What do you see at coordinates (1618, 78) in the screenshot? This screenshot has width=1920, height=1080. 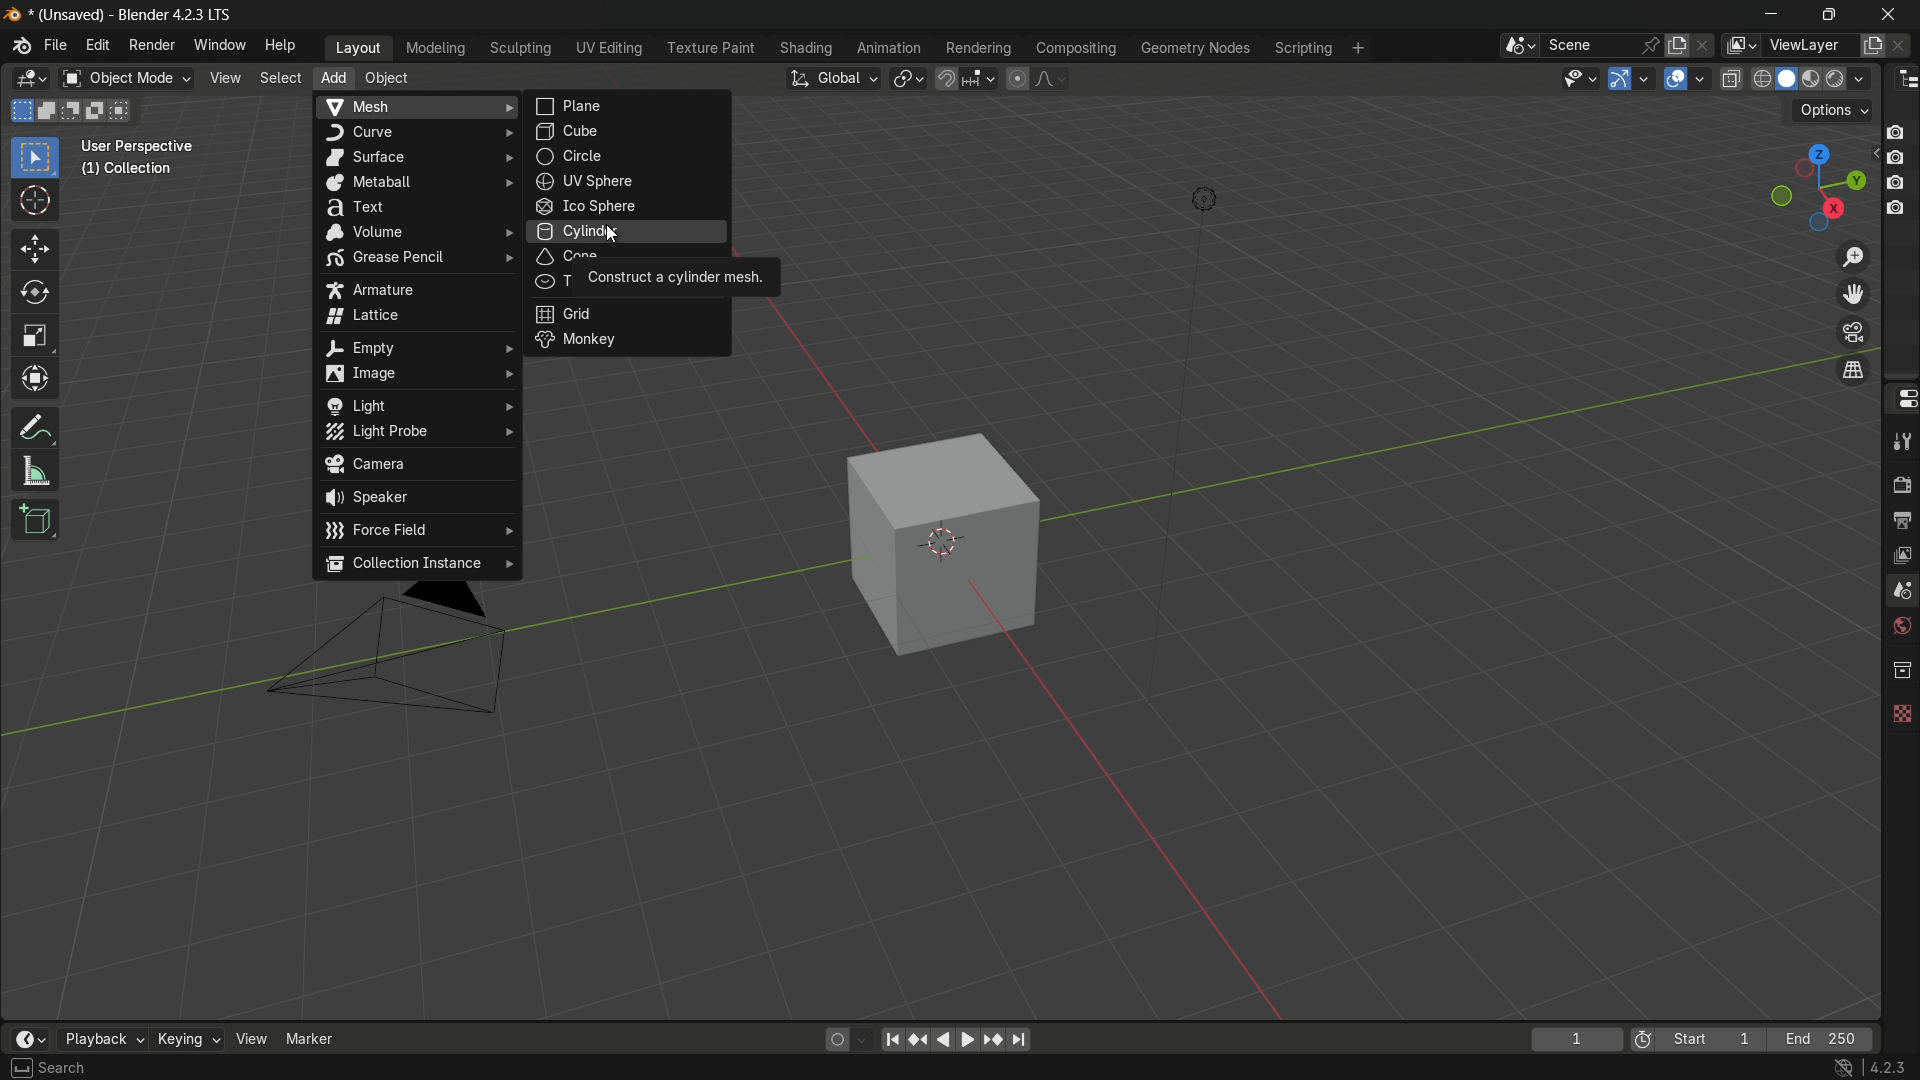 I see `show gizmo` at bounding box center [1618, 78].